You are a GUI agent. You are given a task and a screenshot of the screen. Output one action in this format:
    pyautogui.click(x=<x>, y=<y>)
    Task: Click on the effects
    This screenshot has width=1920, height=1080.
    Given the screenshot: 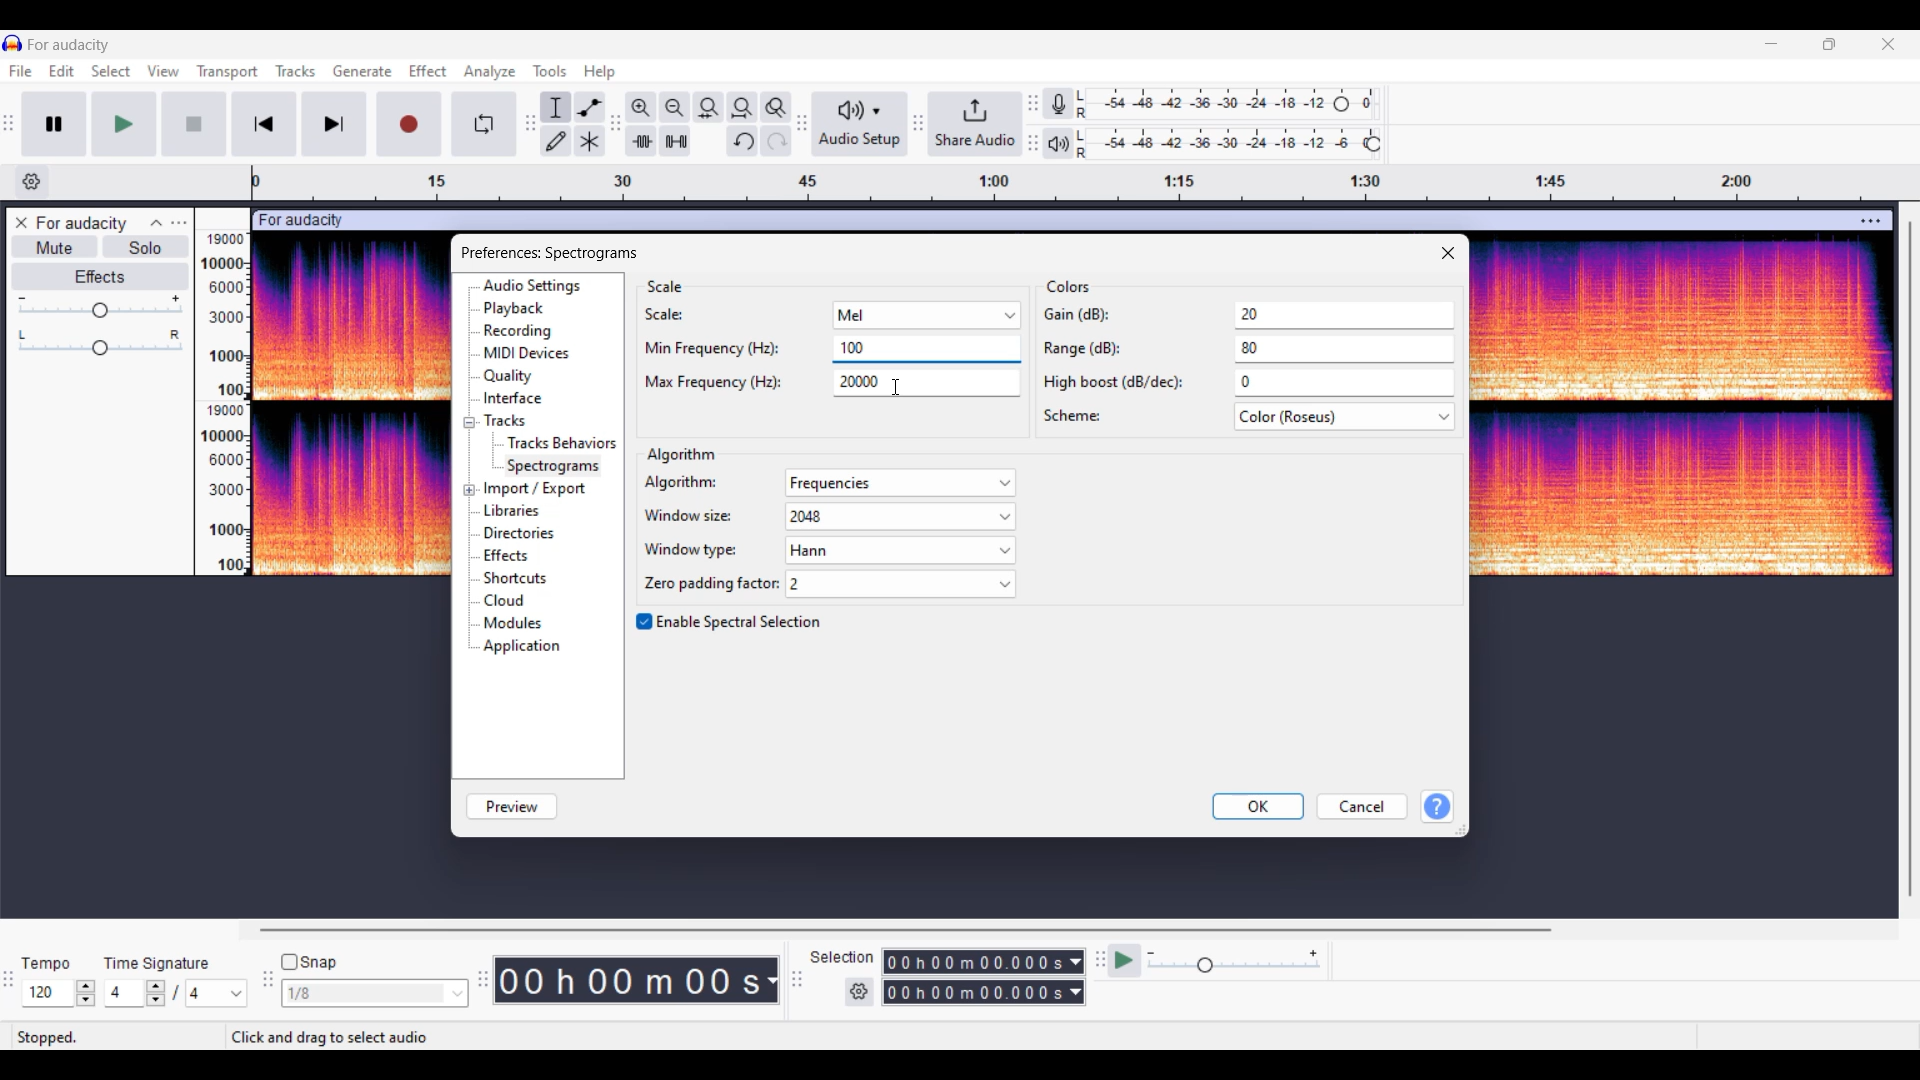 What is the action you would take?
    pyautogui.click(x=518, y=557)
    